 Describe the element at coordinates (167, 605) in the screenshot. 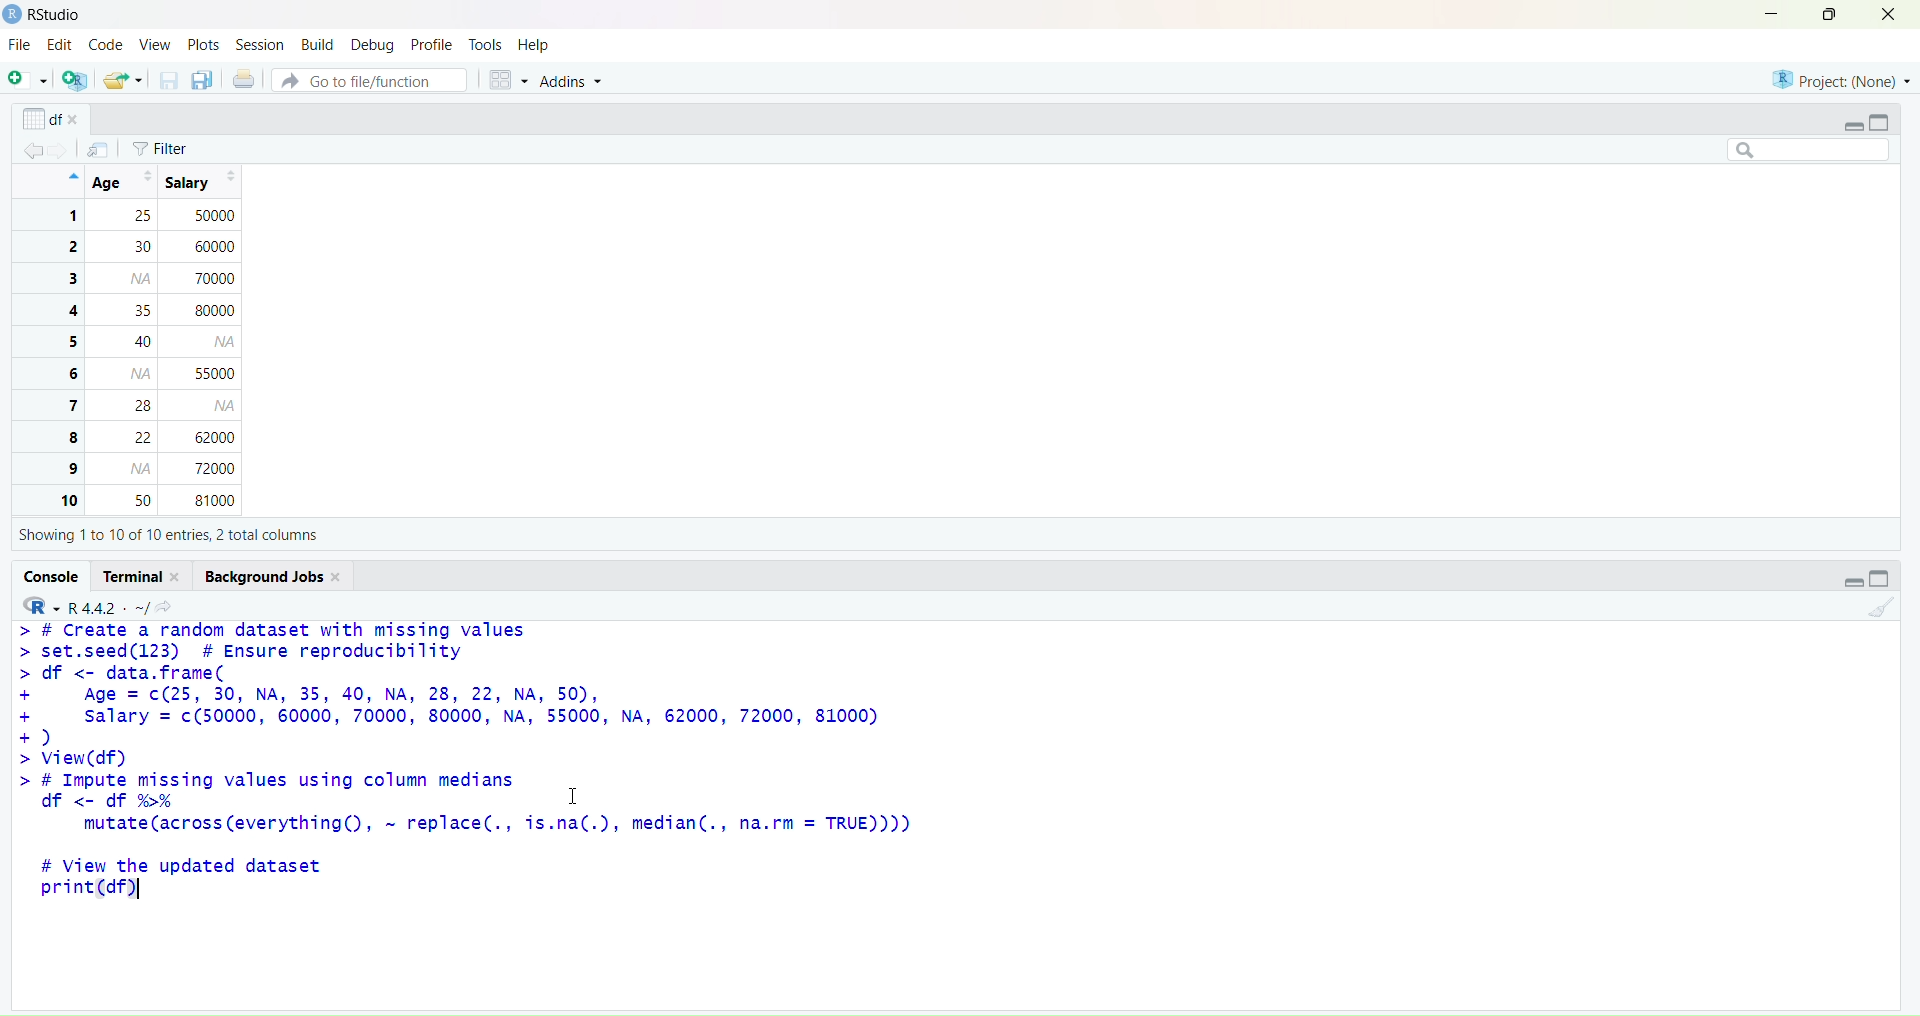

I see `view the current working directory` at that location.